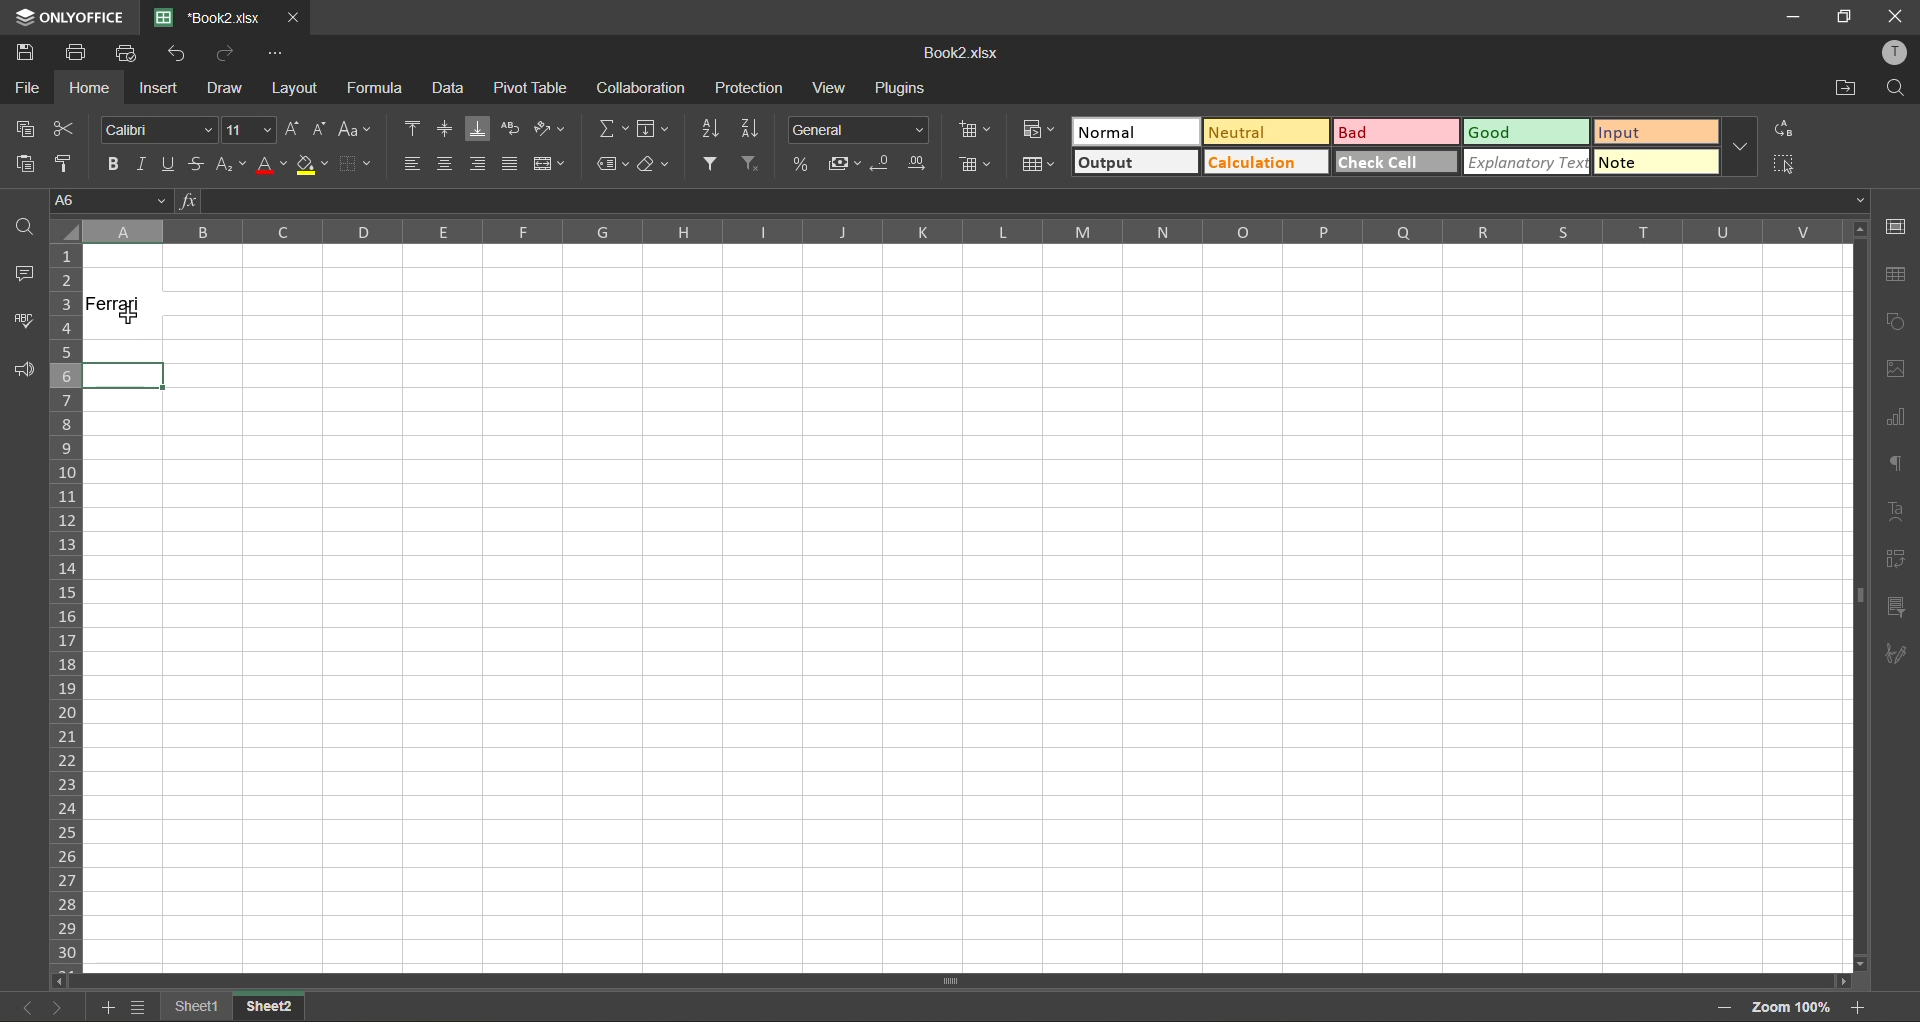  Describe the element at coordinates (1794, 15) in the screenshot. I see `minimize` at that location.